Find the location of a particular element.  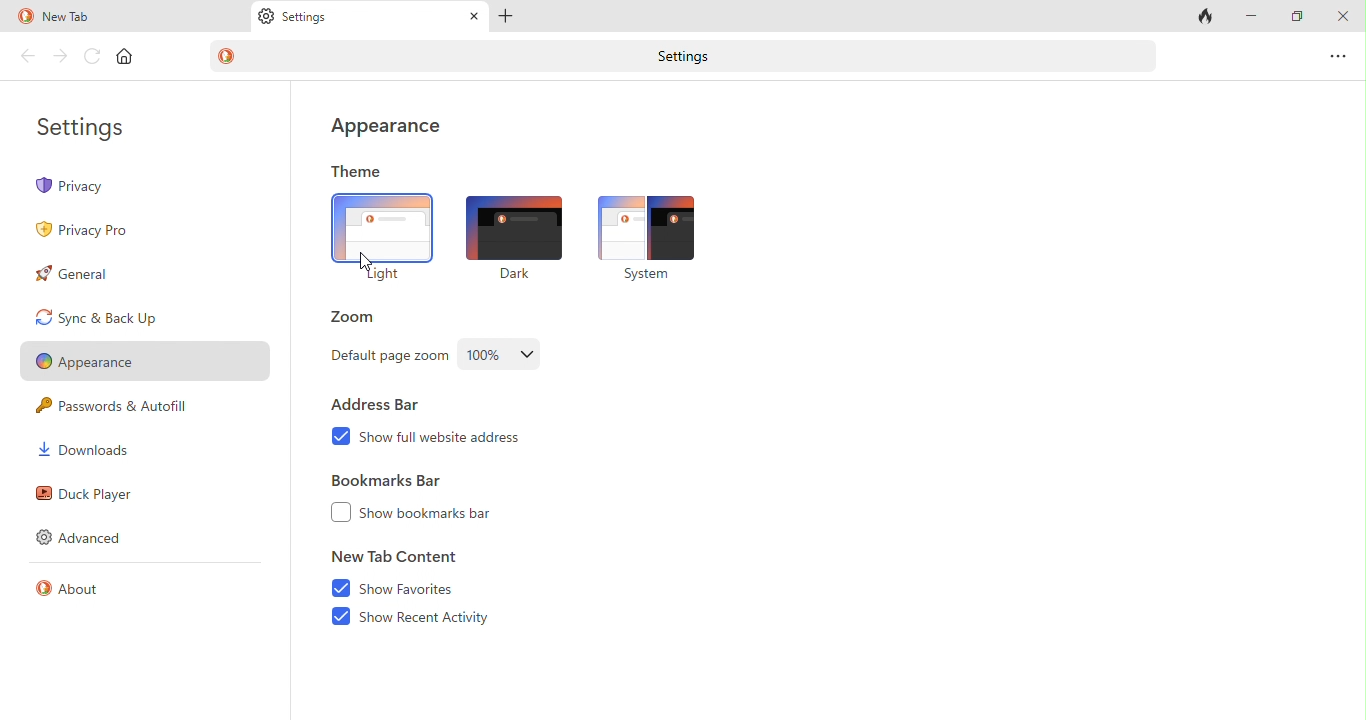

privacy  is located at coordinates (118, 187).